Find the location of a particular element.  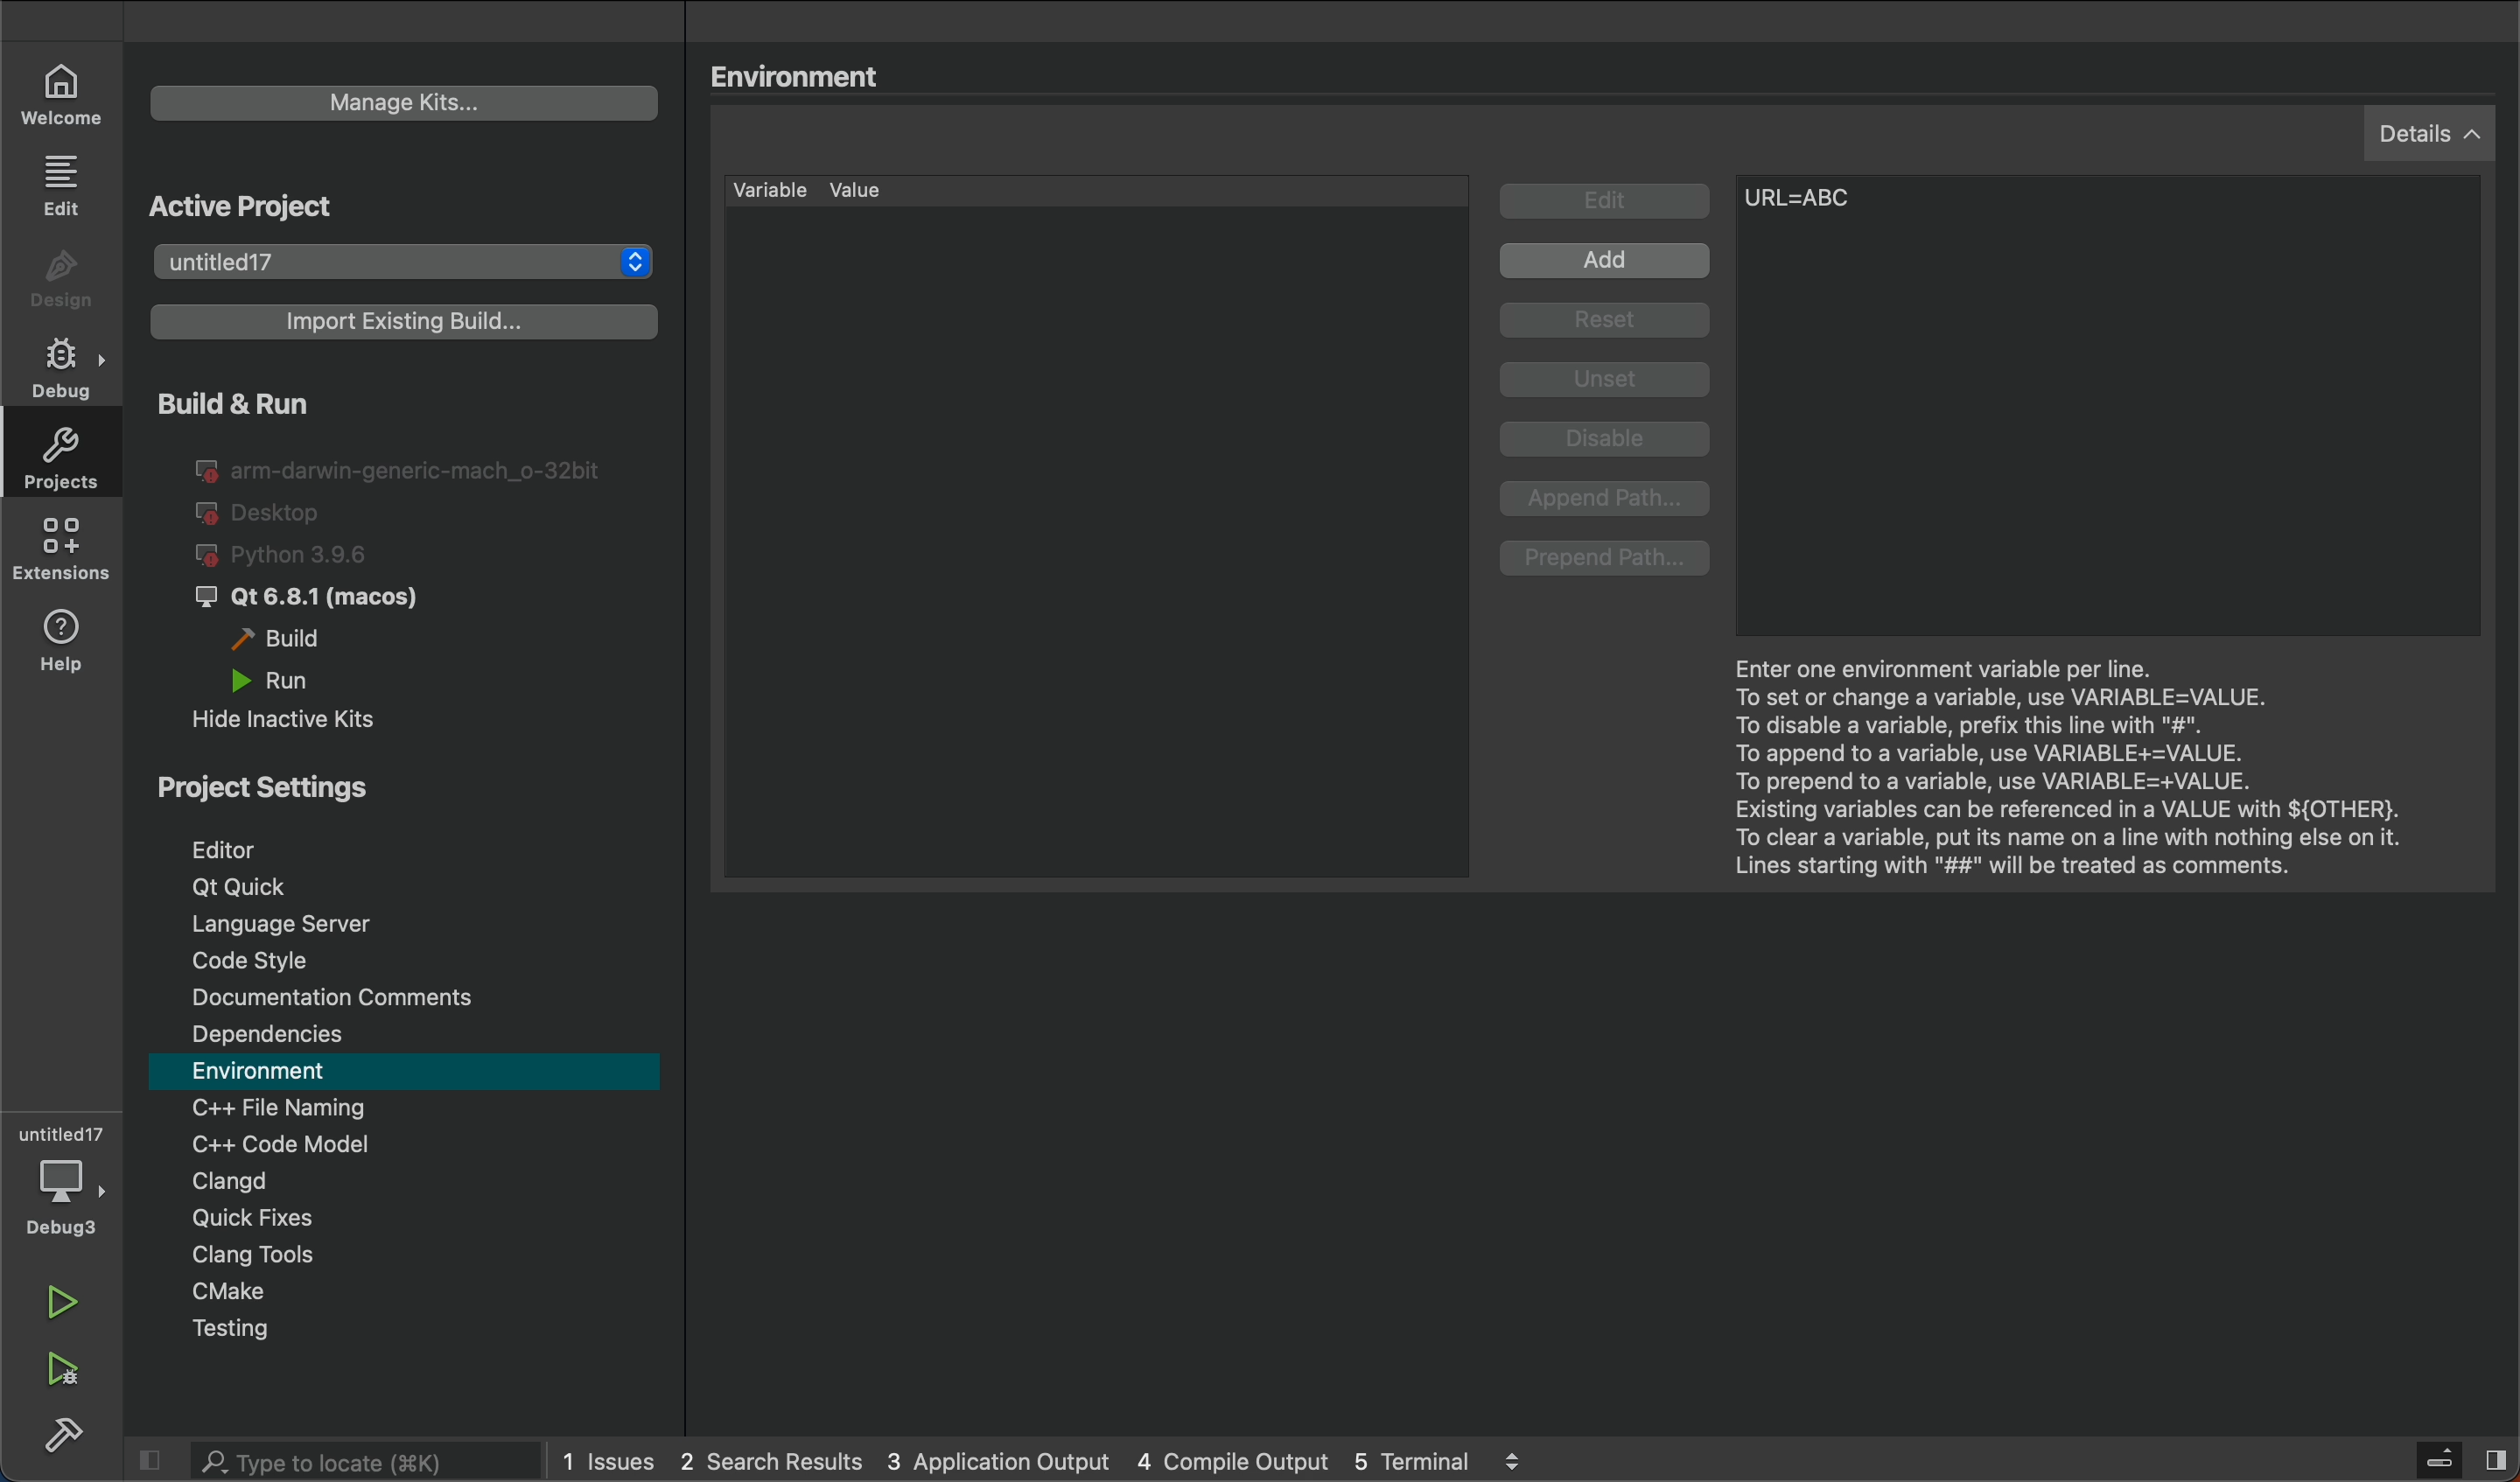

Add is located at coordinates (1610, 263).